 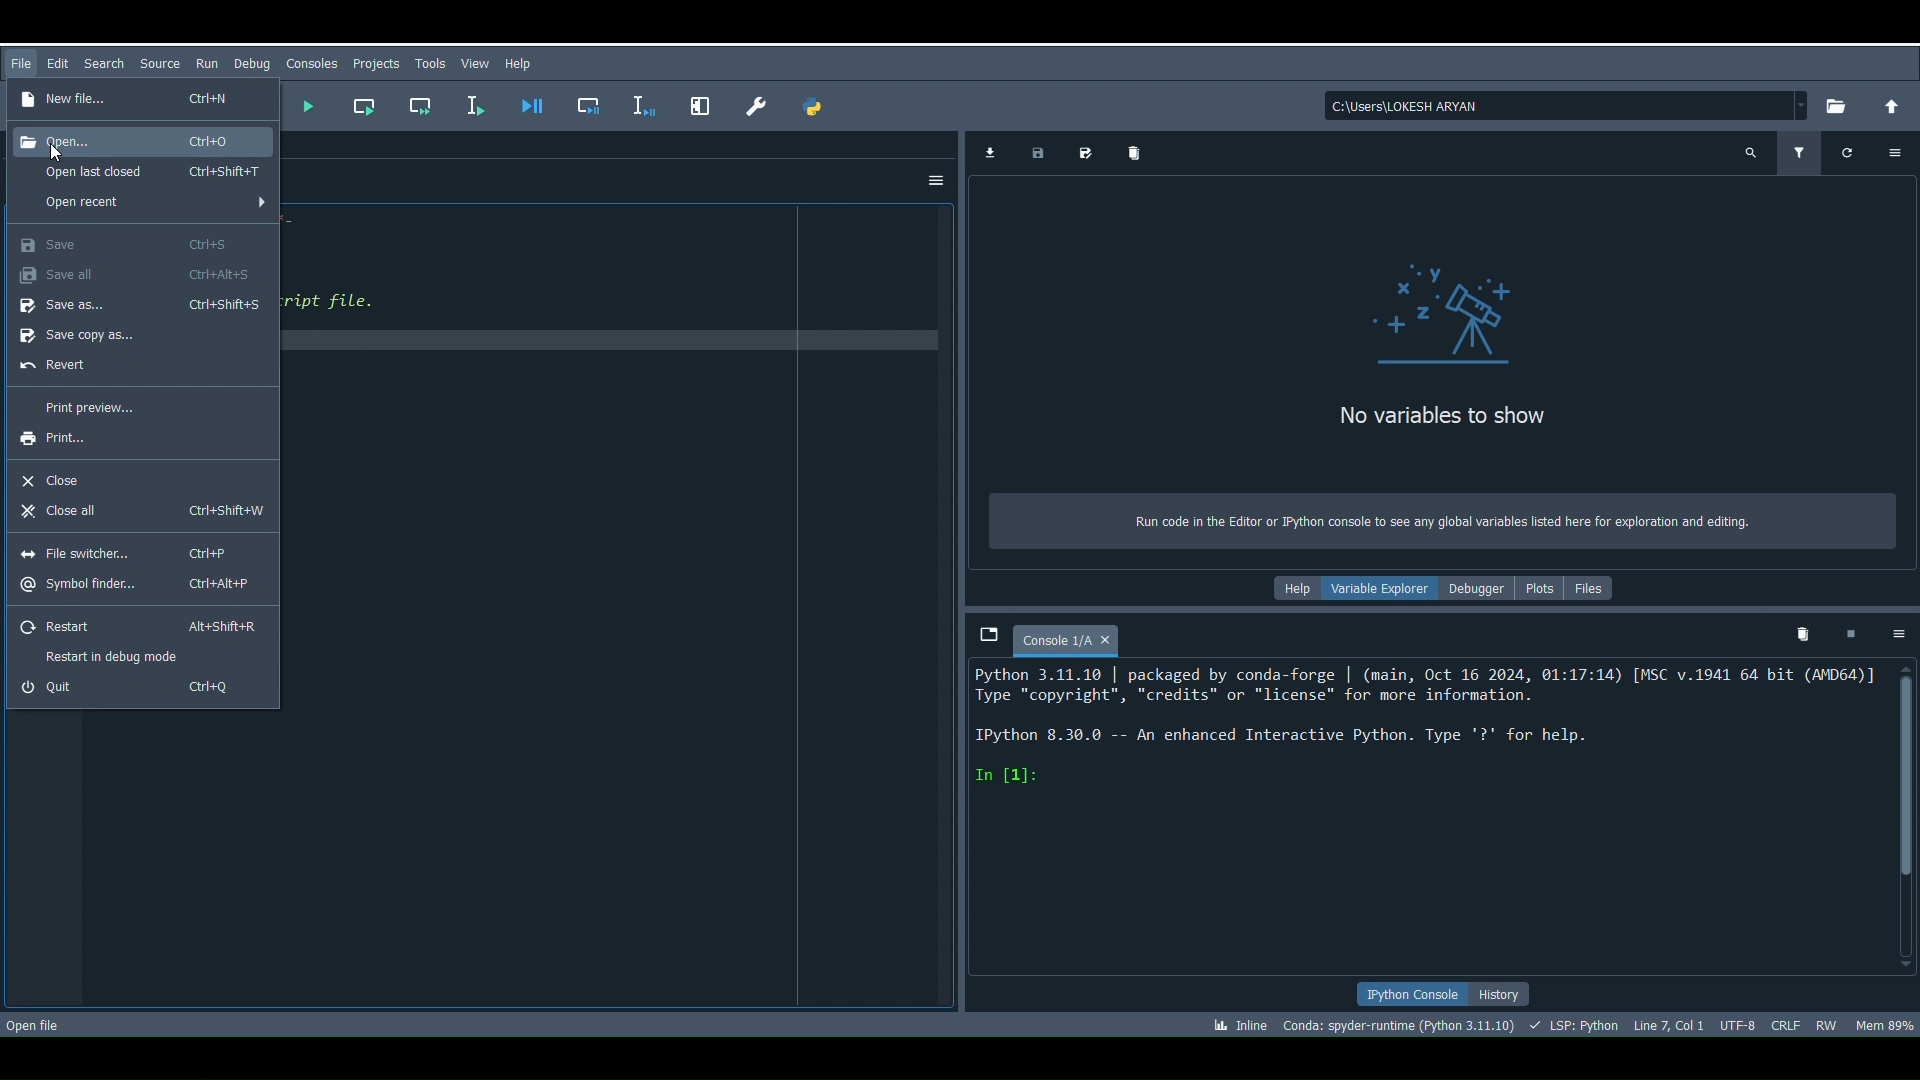 What do you see at coordinates (1848, 636) in the screenshot?
I see `Interrupt kernel` at bounding box center [1848, 636].